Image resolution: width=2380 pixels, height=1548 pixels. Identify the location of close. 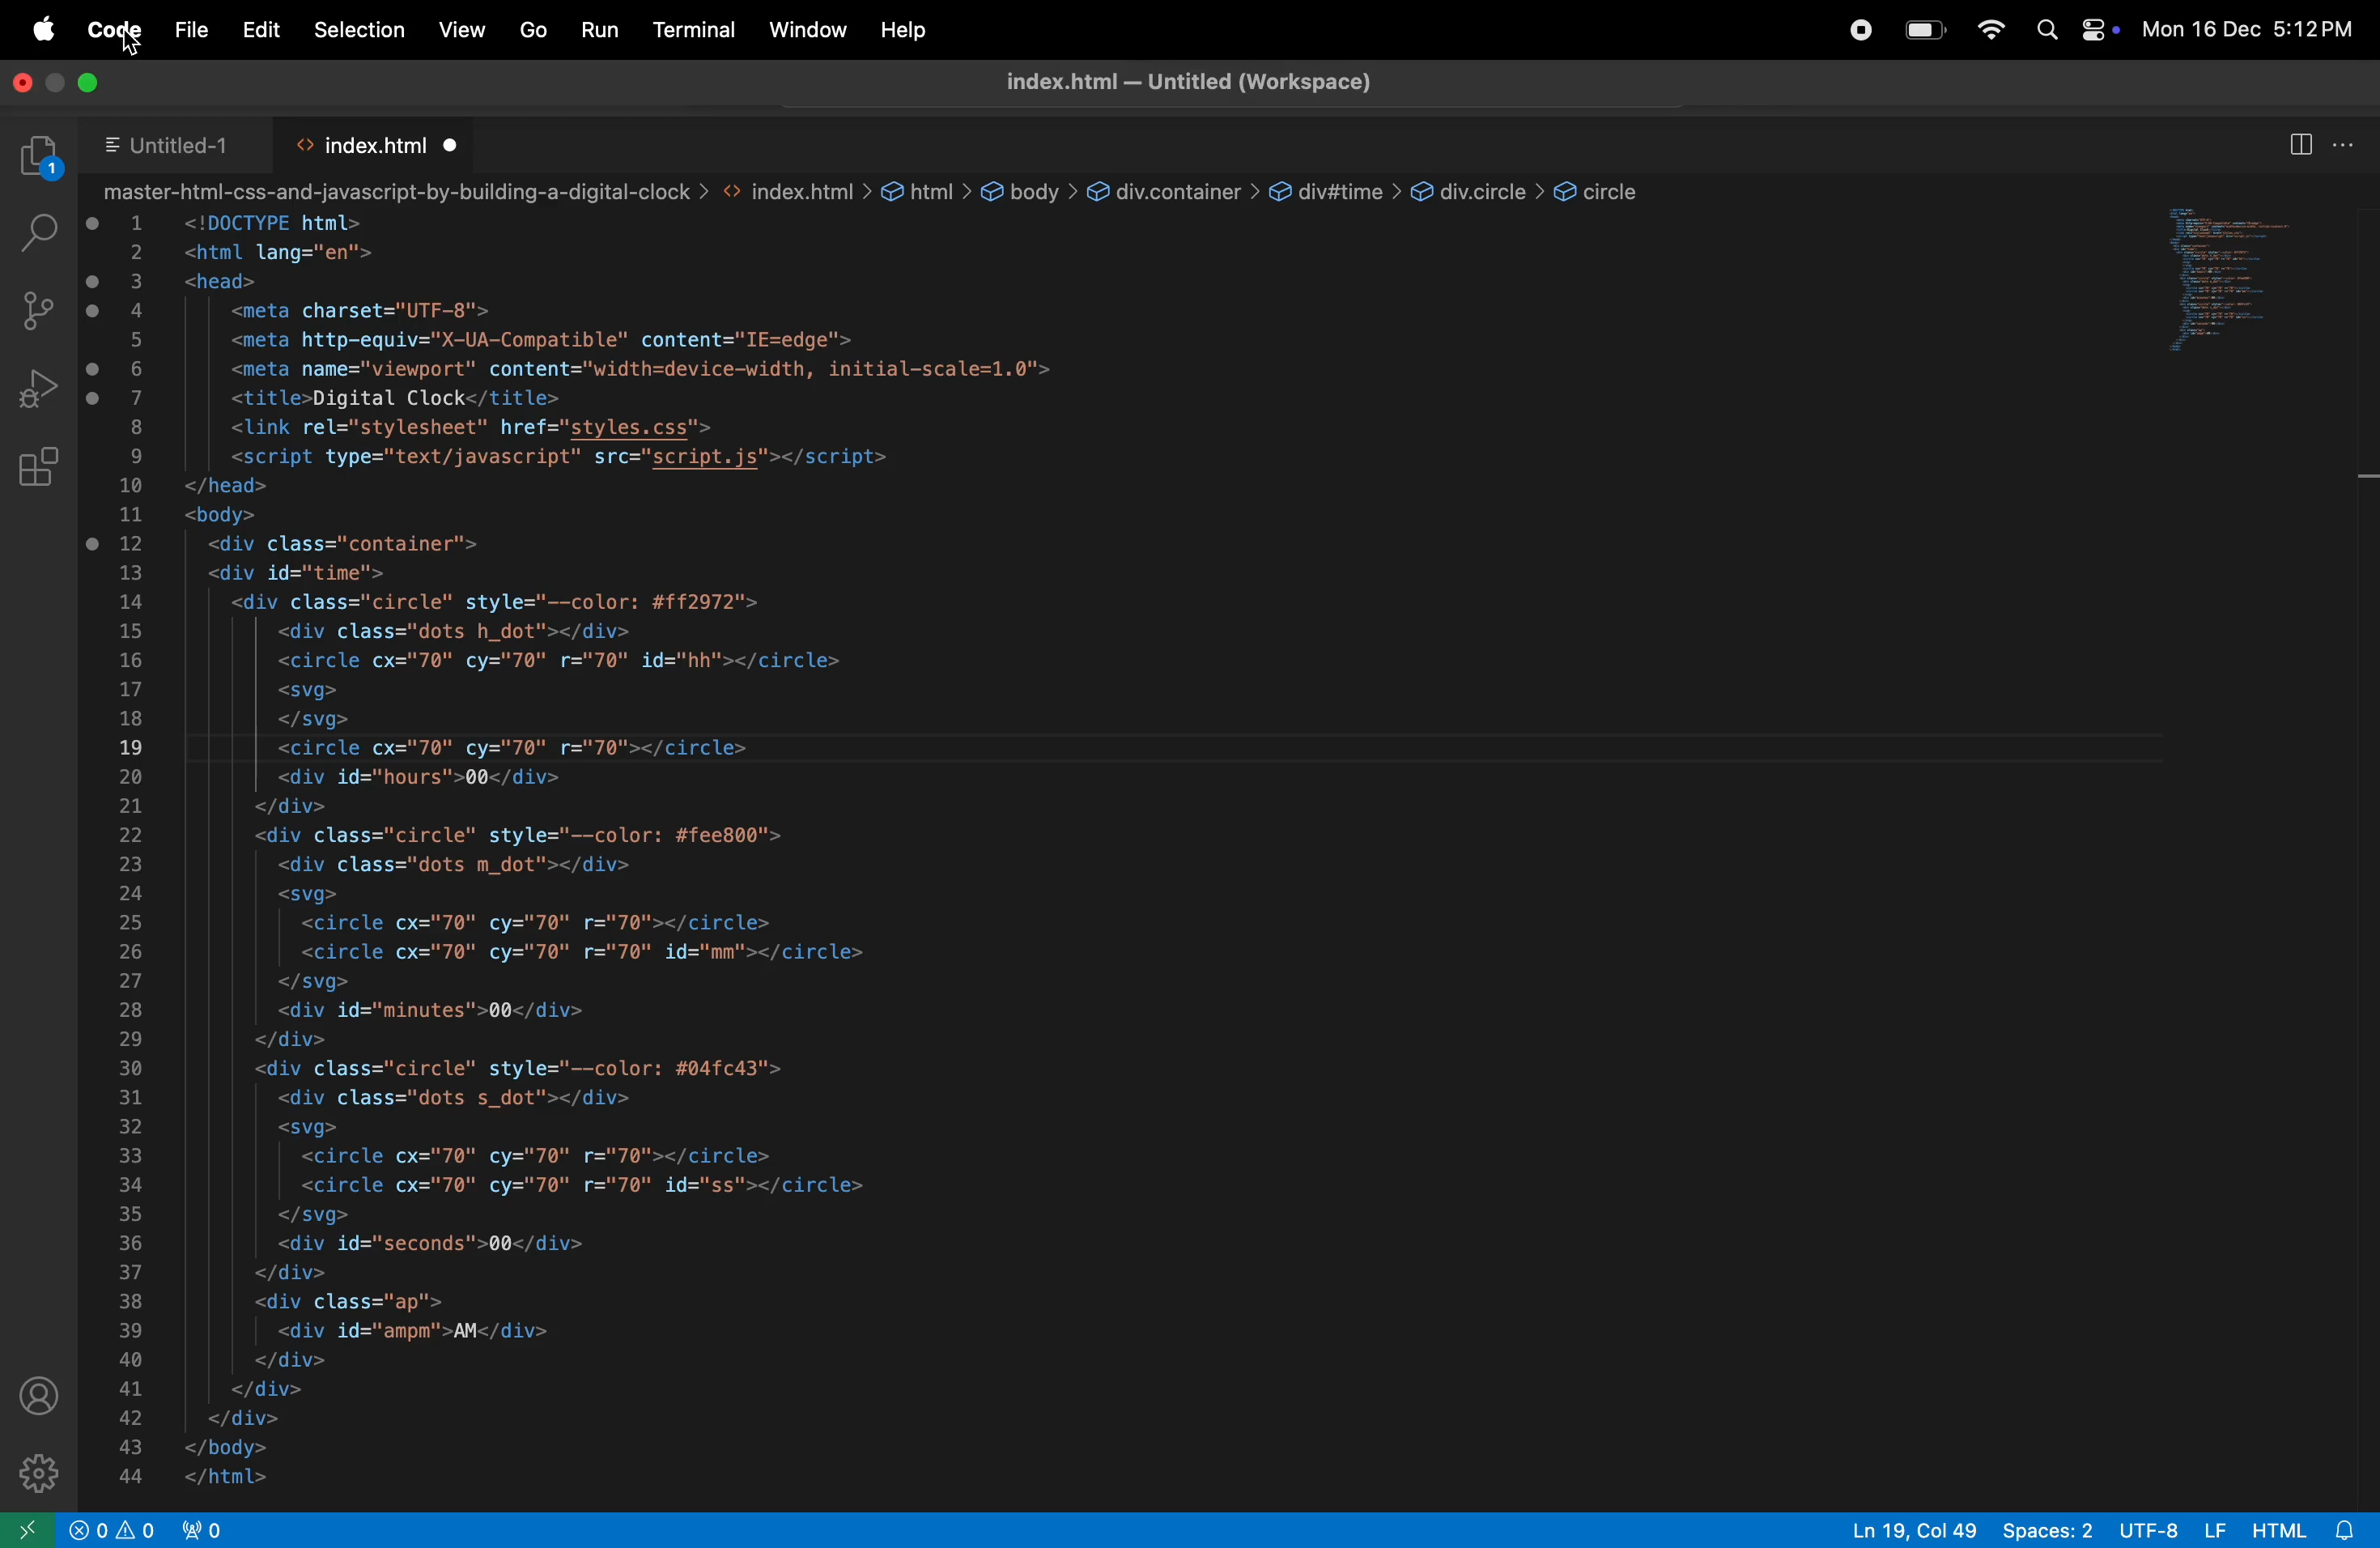
(18, 85).